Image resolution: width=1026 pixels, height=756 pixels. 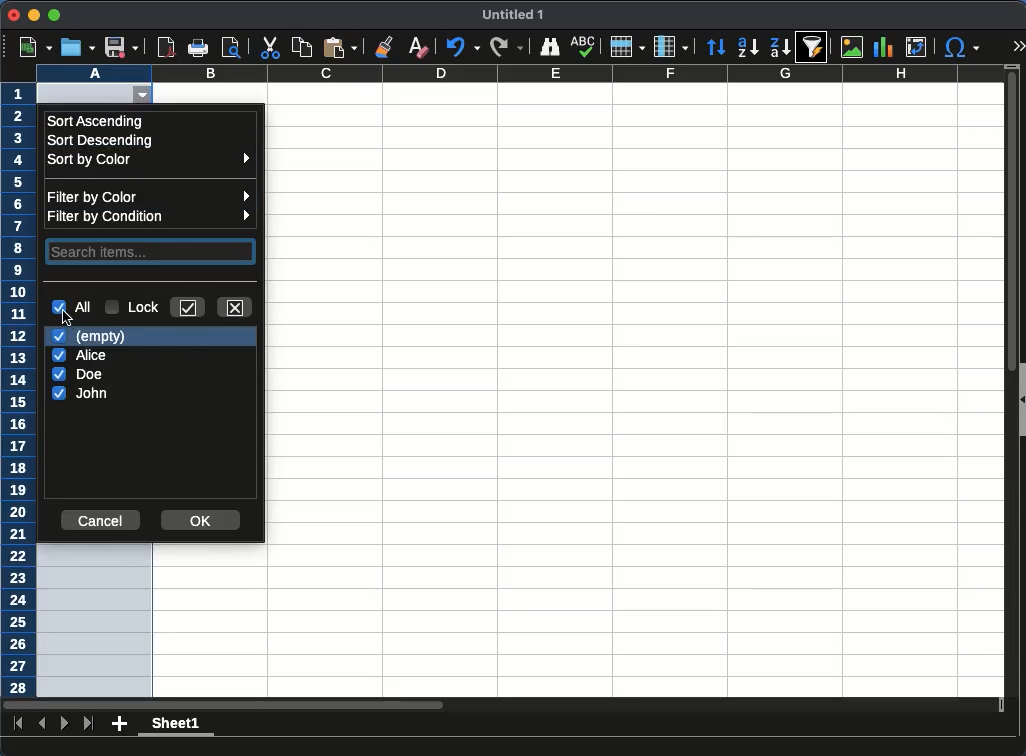 I want to click on filter by condition, so click(x=151, y=216).